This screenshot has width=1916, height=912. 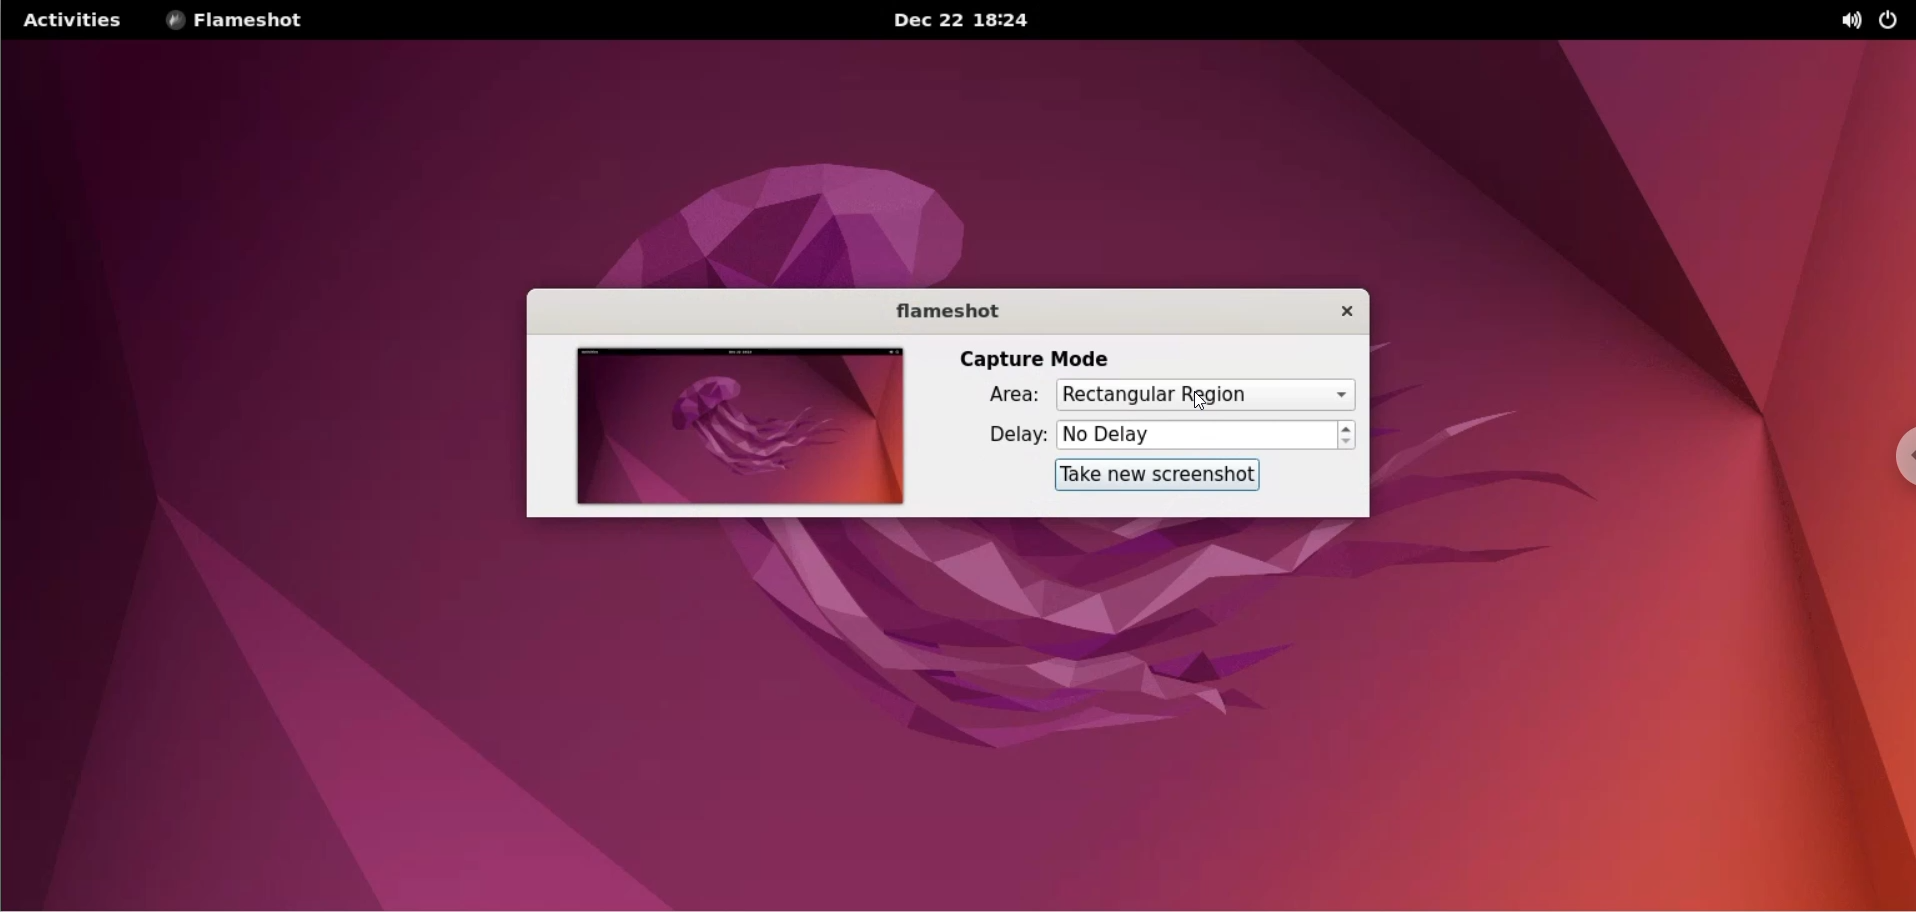 I want to click on screenshot preview, so click(x=740, y=424).